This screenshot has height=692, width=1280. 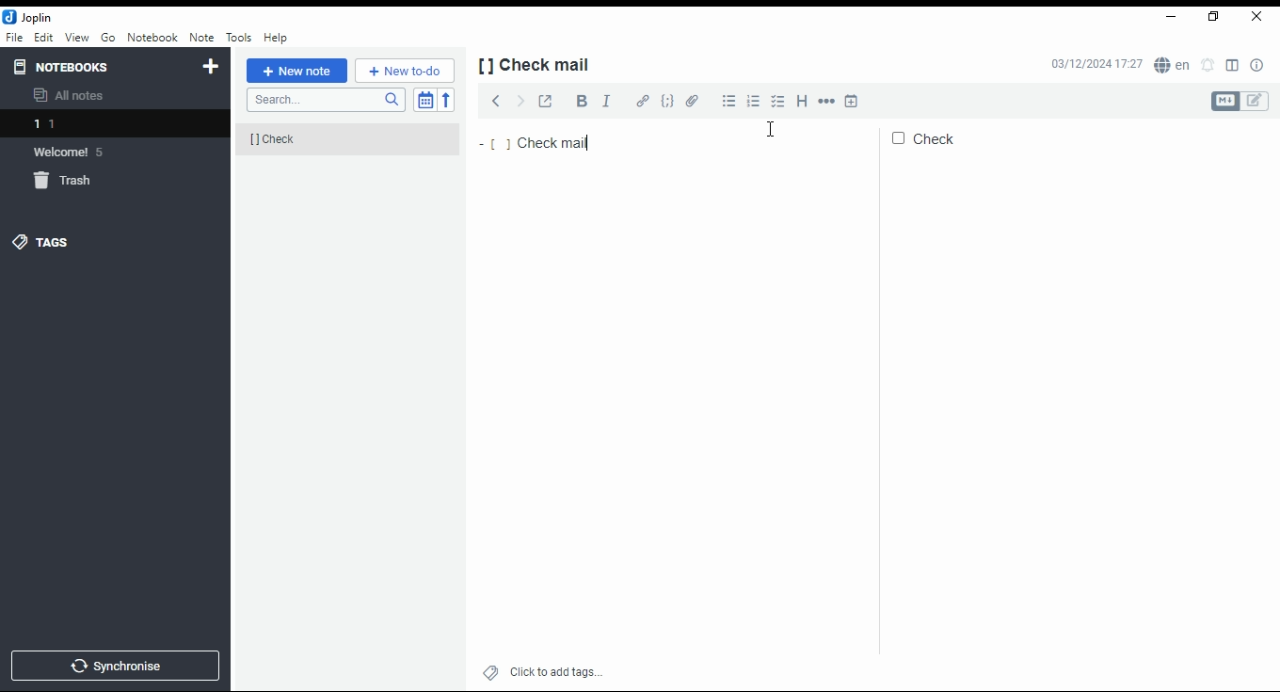 I want to click on sort order reverse, so click(x=446, y=99).